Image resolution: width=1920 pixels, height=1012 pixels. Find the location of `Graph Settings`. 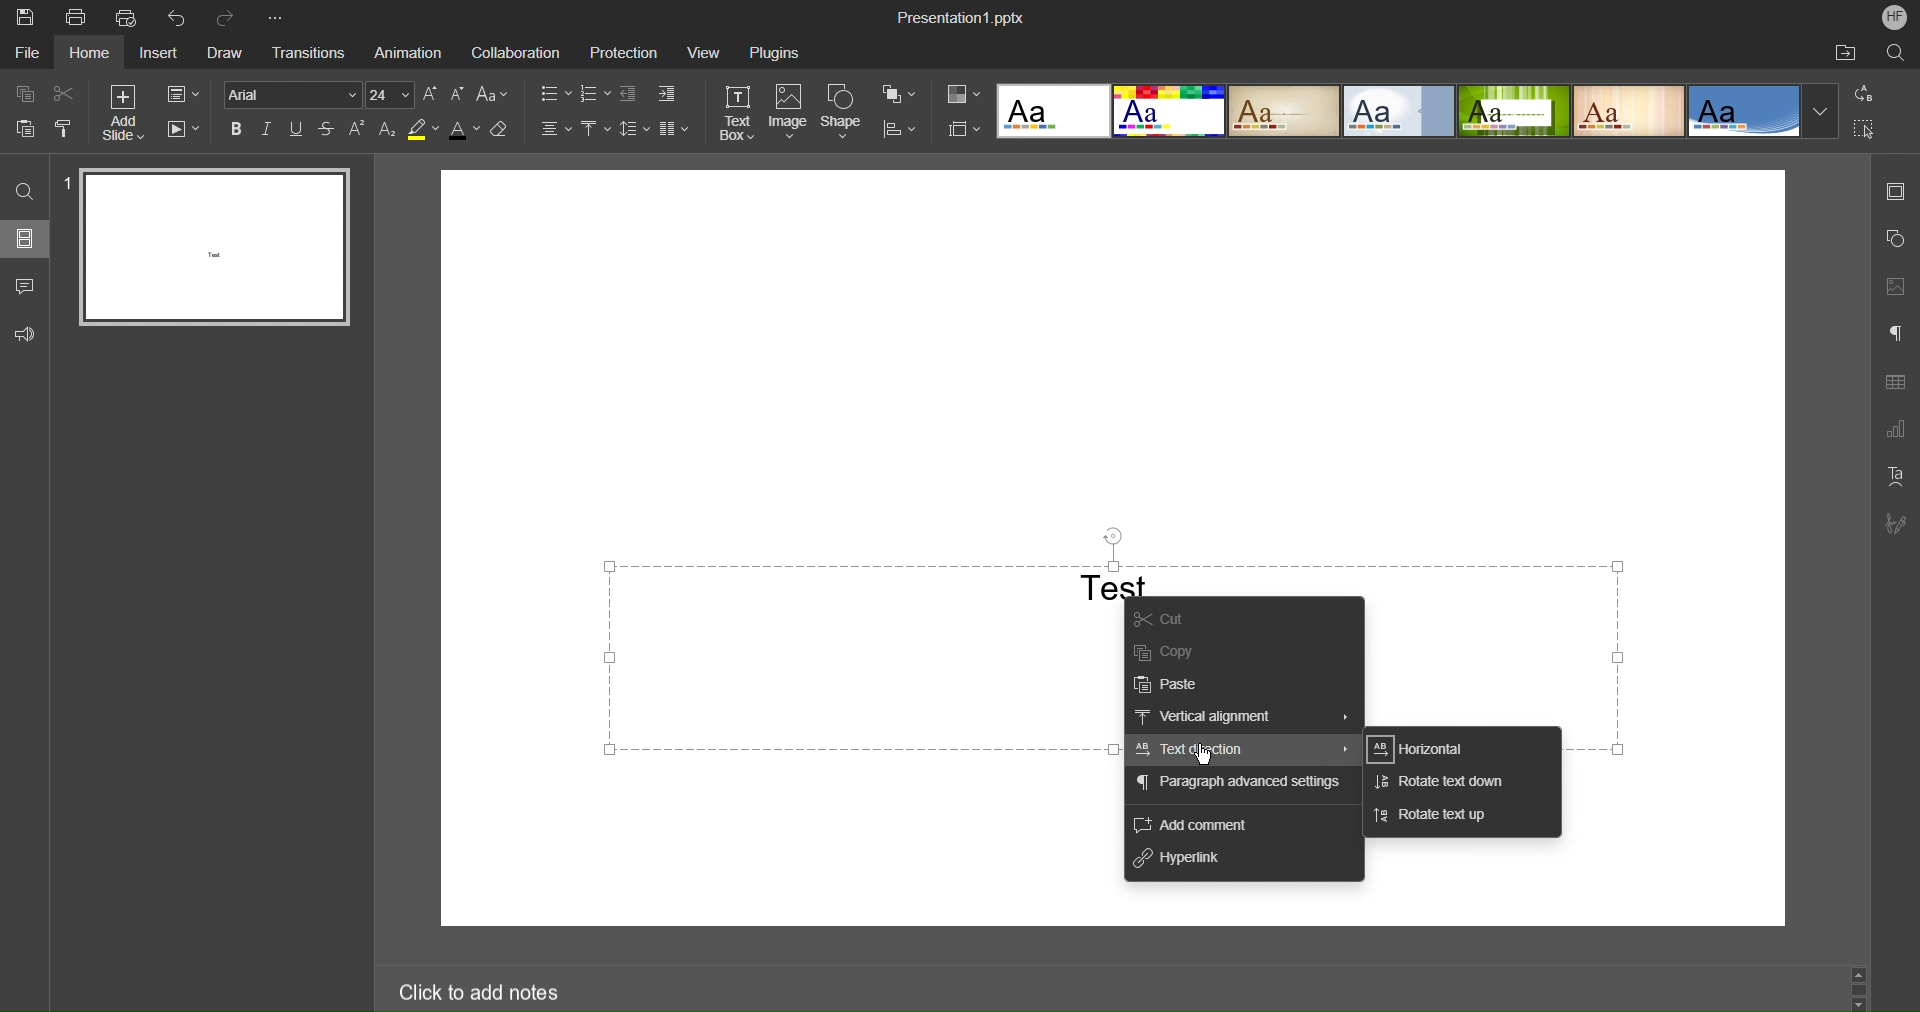

Graph Settings is located at coordinates (1896, 430).